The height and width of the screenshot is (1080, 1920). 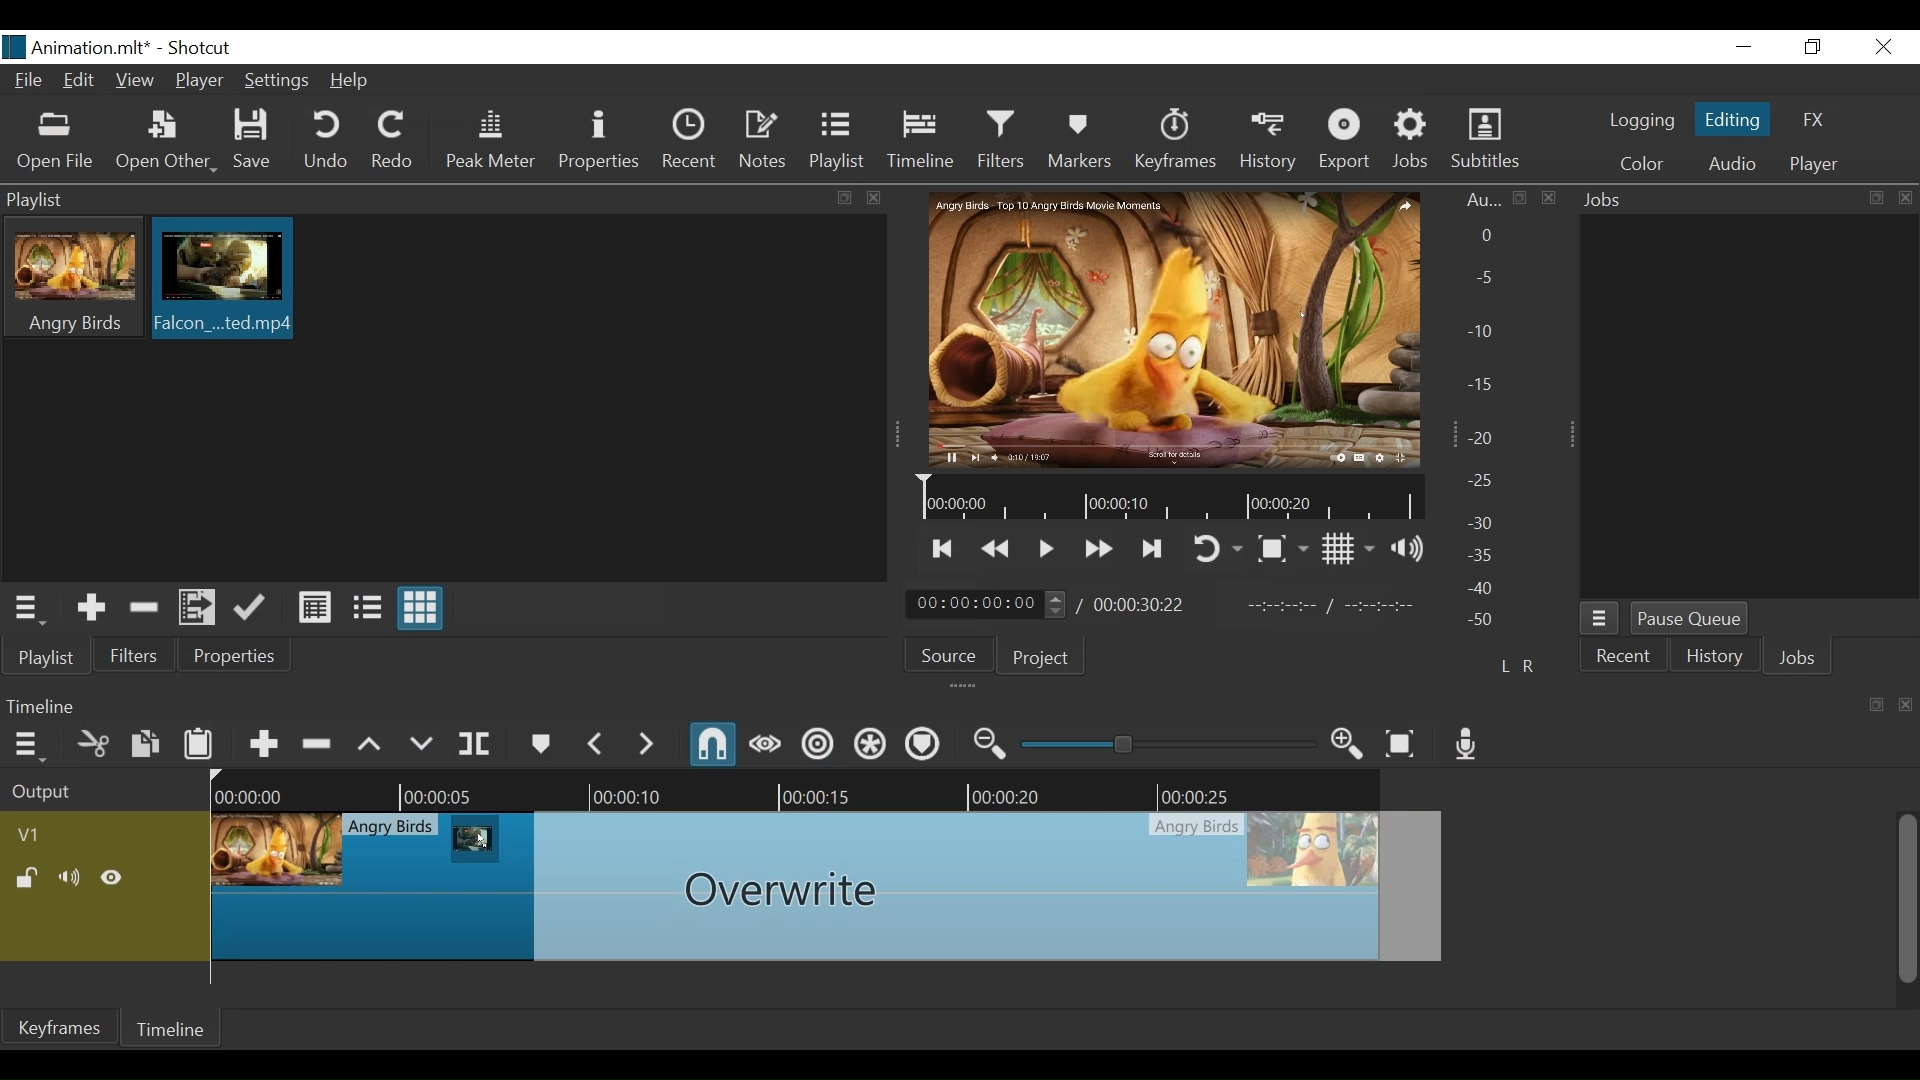 I want to click on Marker, so click(x=539, y=741).